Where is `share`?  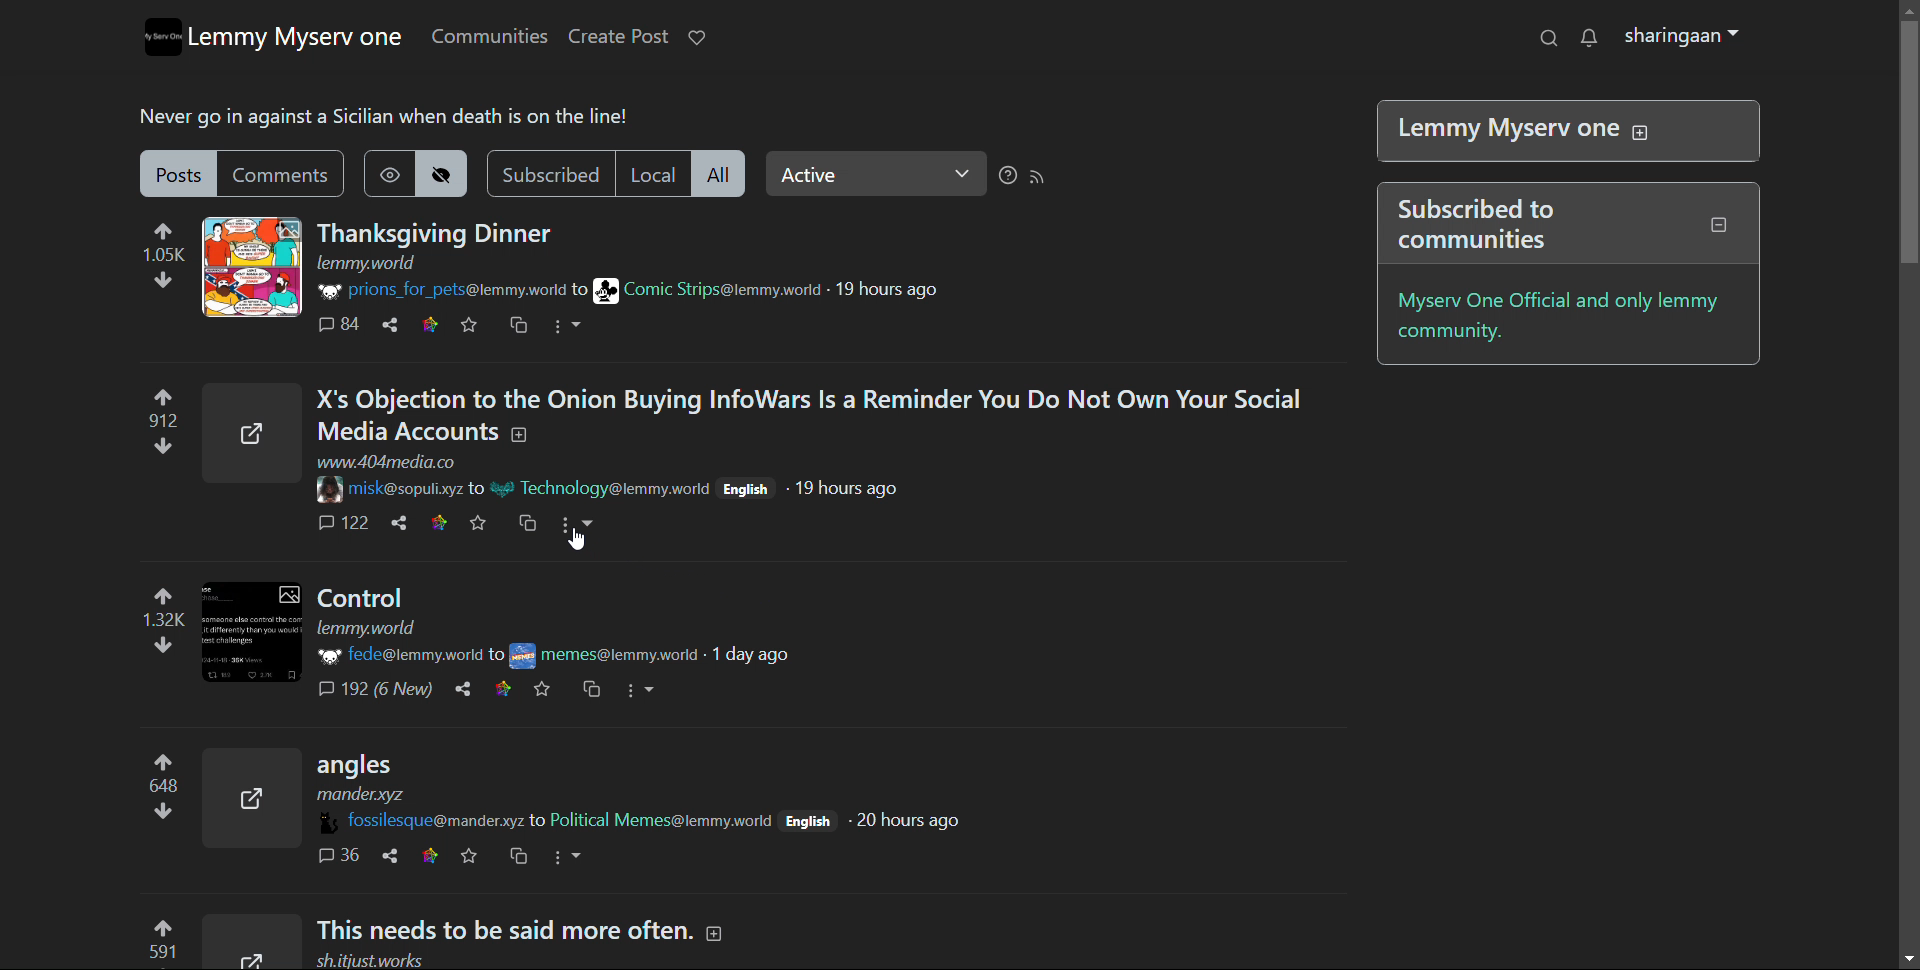
share is located at coordinates (383, 855).